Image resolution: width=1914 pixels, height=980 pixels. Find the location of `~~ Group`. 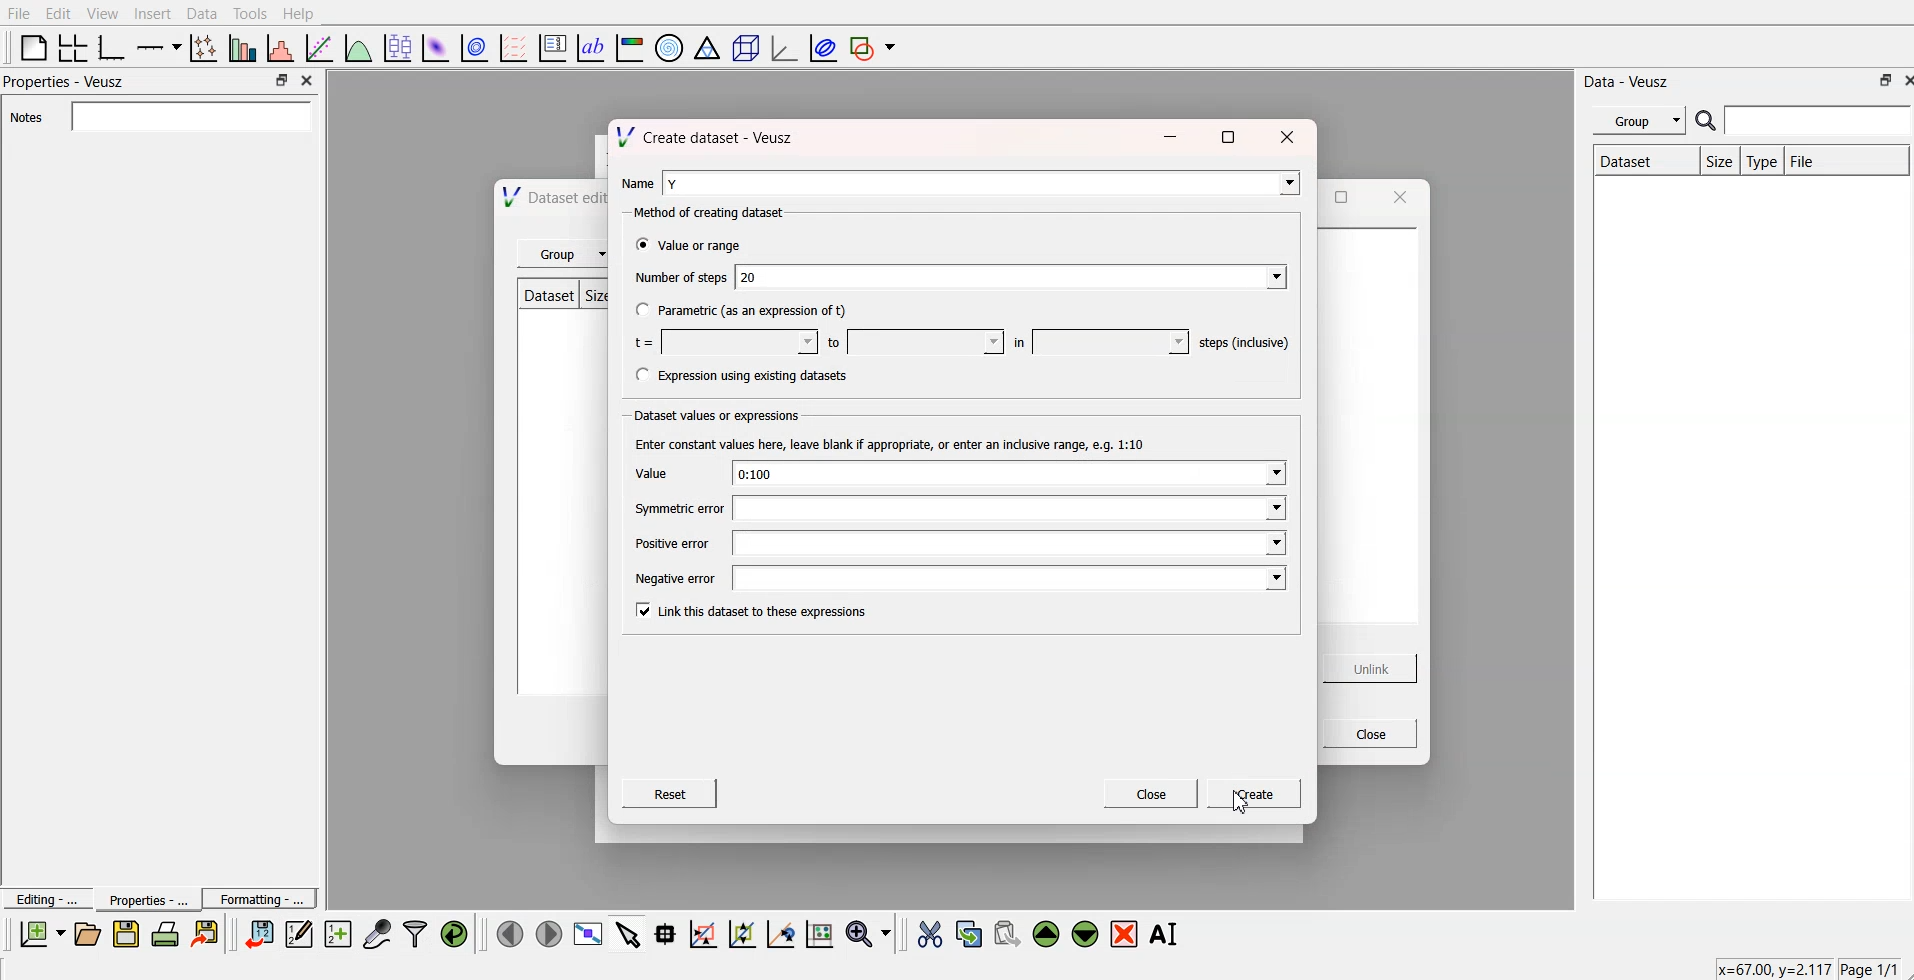

~~ Group is located at coordinates (564, 255).